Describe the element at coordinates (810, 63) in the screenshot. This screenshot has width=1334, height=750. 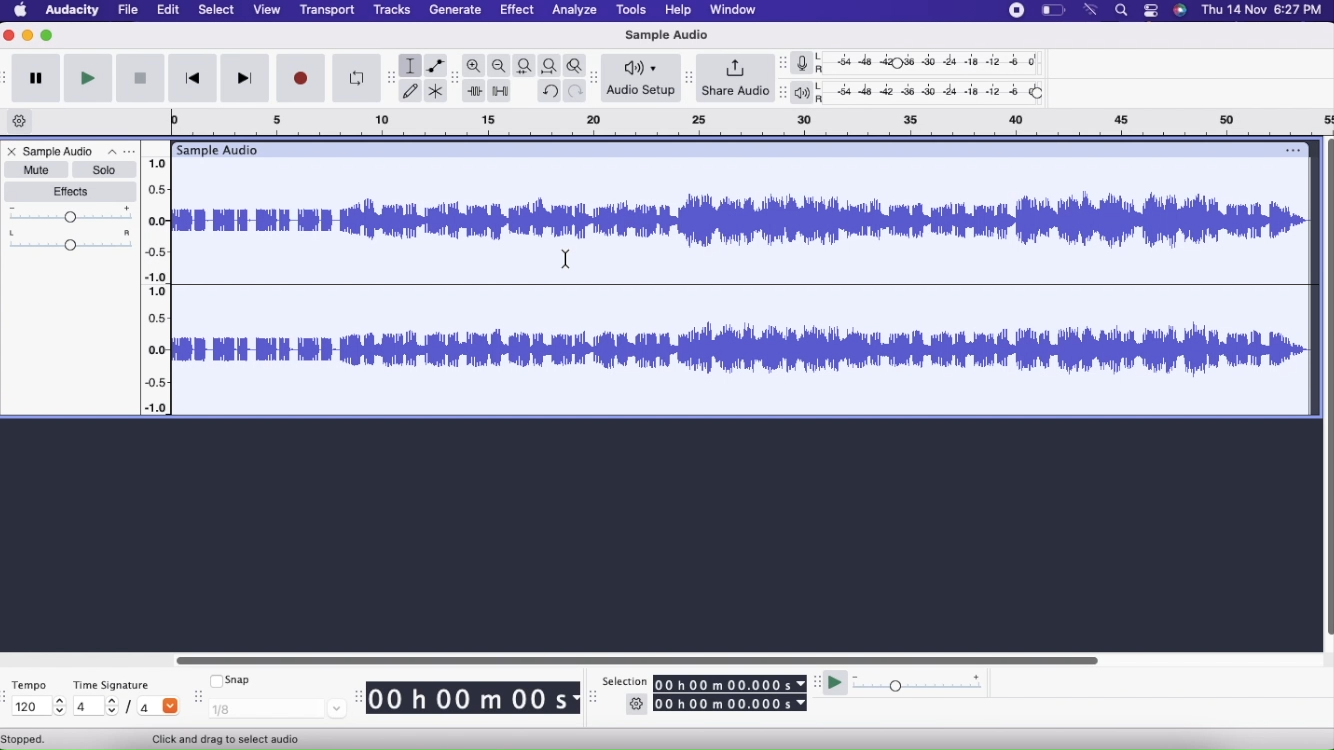
I see `Record meter` at that location.